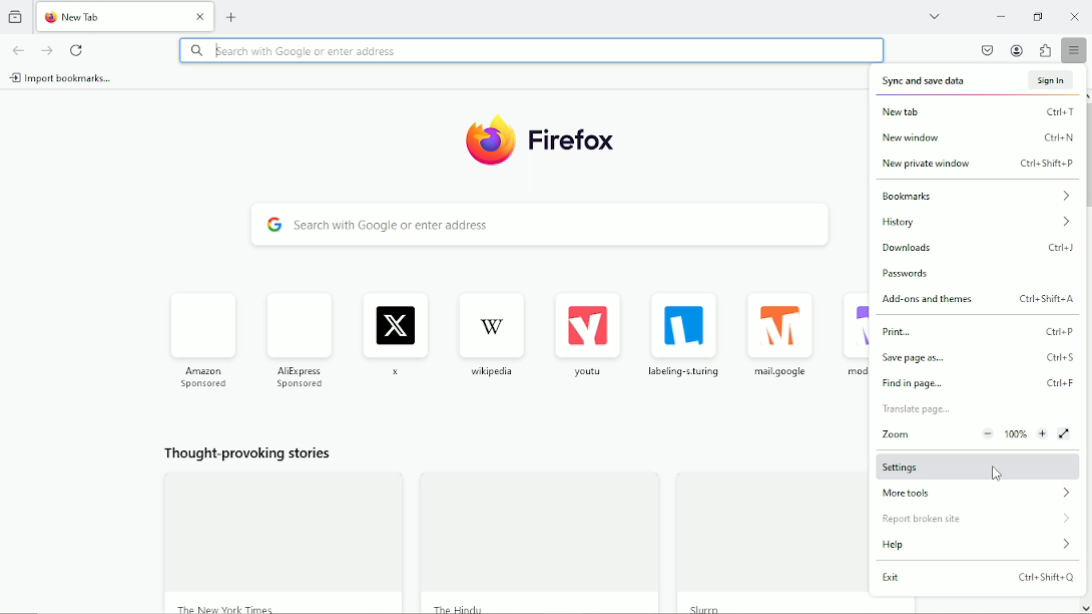 Image resolution: width=1092 pixels, height=614 pixels. I want to click on Add-ons and themes, so click(981, 301).